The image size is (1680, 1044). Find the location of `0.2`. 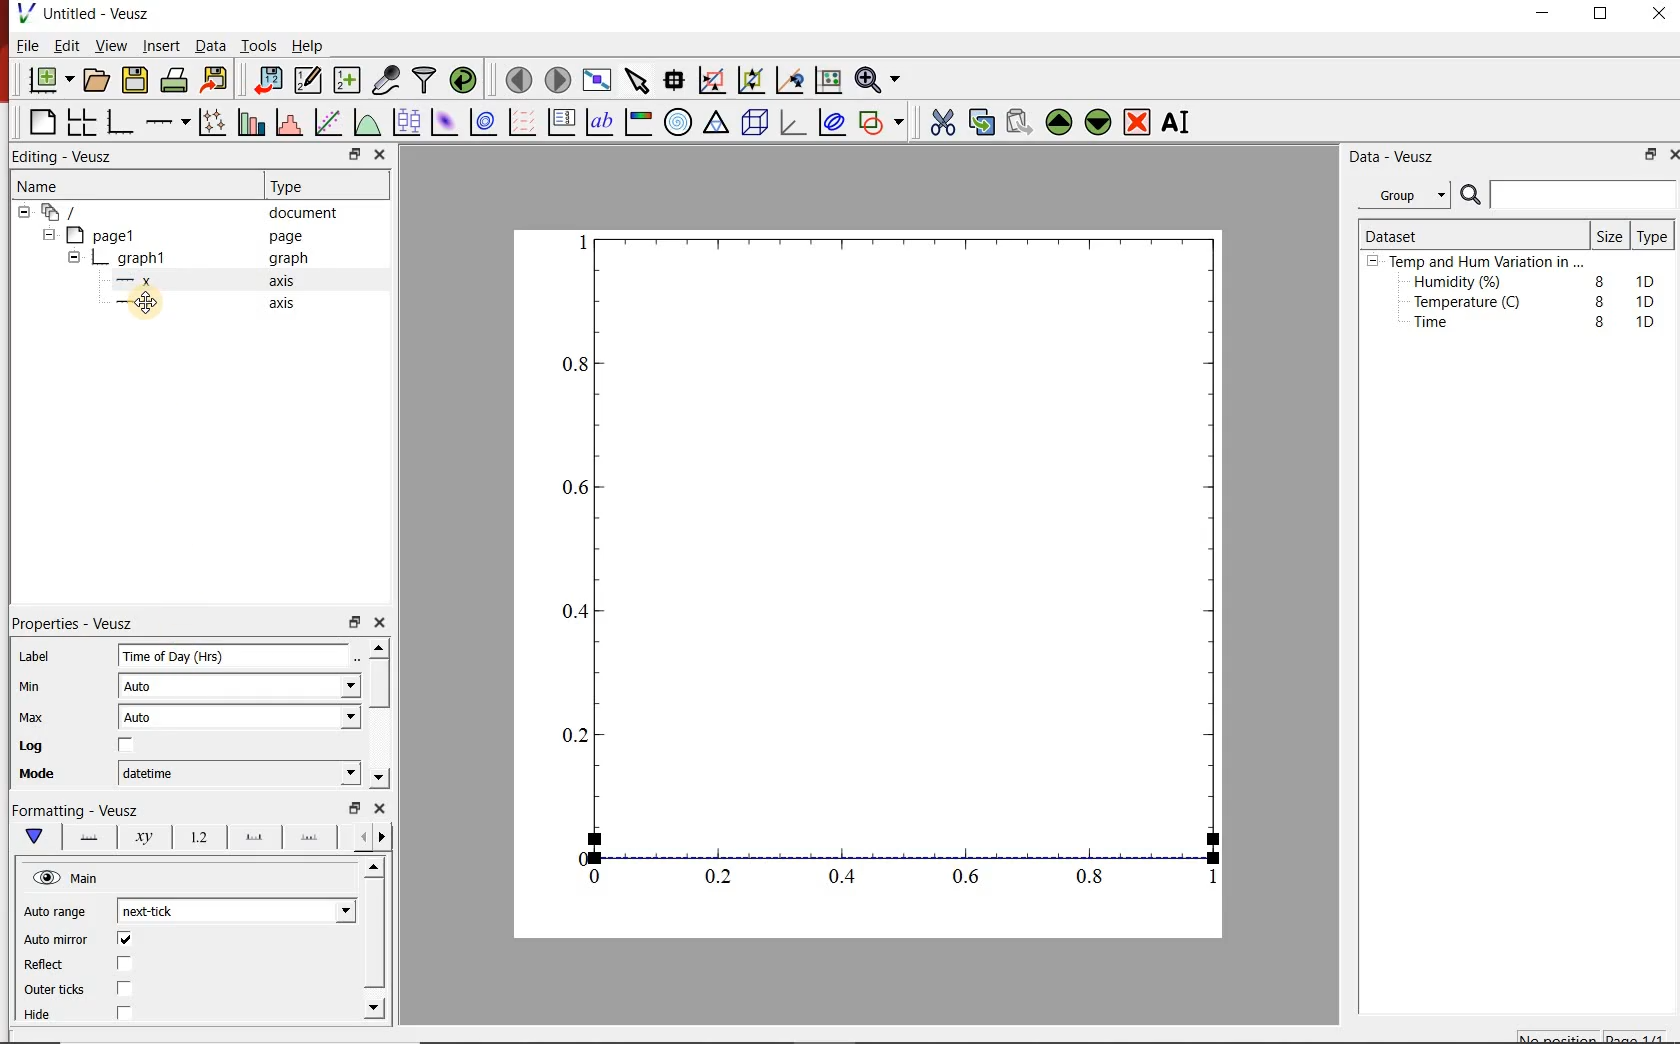

0.2 is located at coordinates (572, 735).